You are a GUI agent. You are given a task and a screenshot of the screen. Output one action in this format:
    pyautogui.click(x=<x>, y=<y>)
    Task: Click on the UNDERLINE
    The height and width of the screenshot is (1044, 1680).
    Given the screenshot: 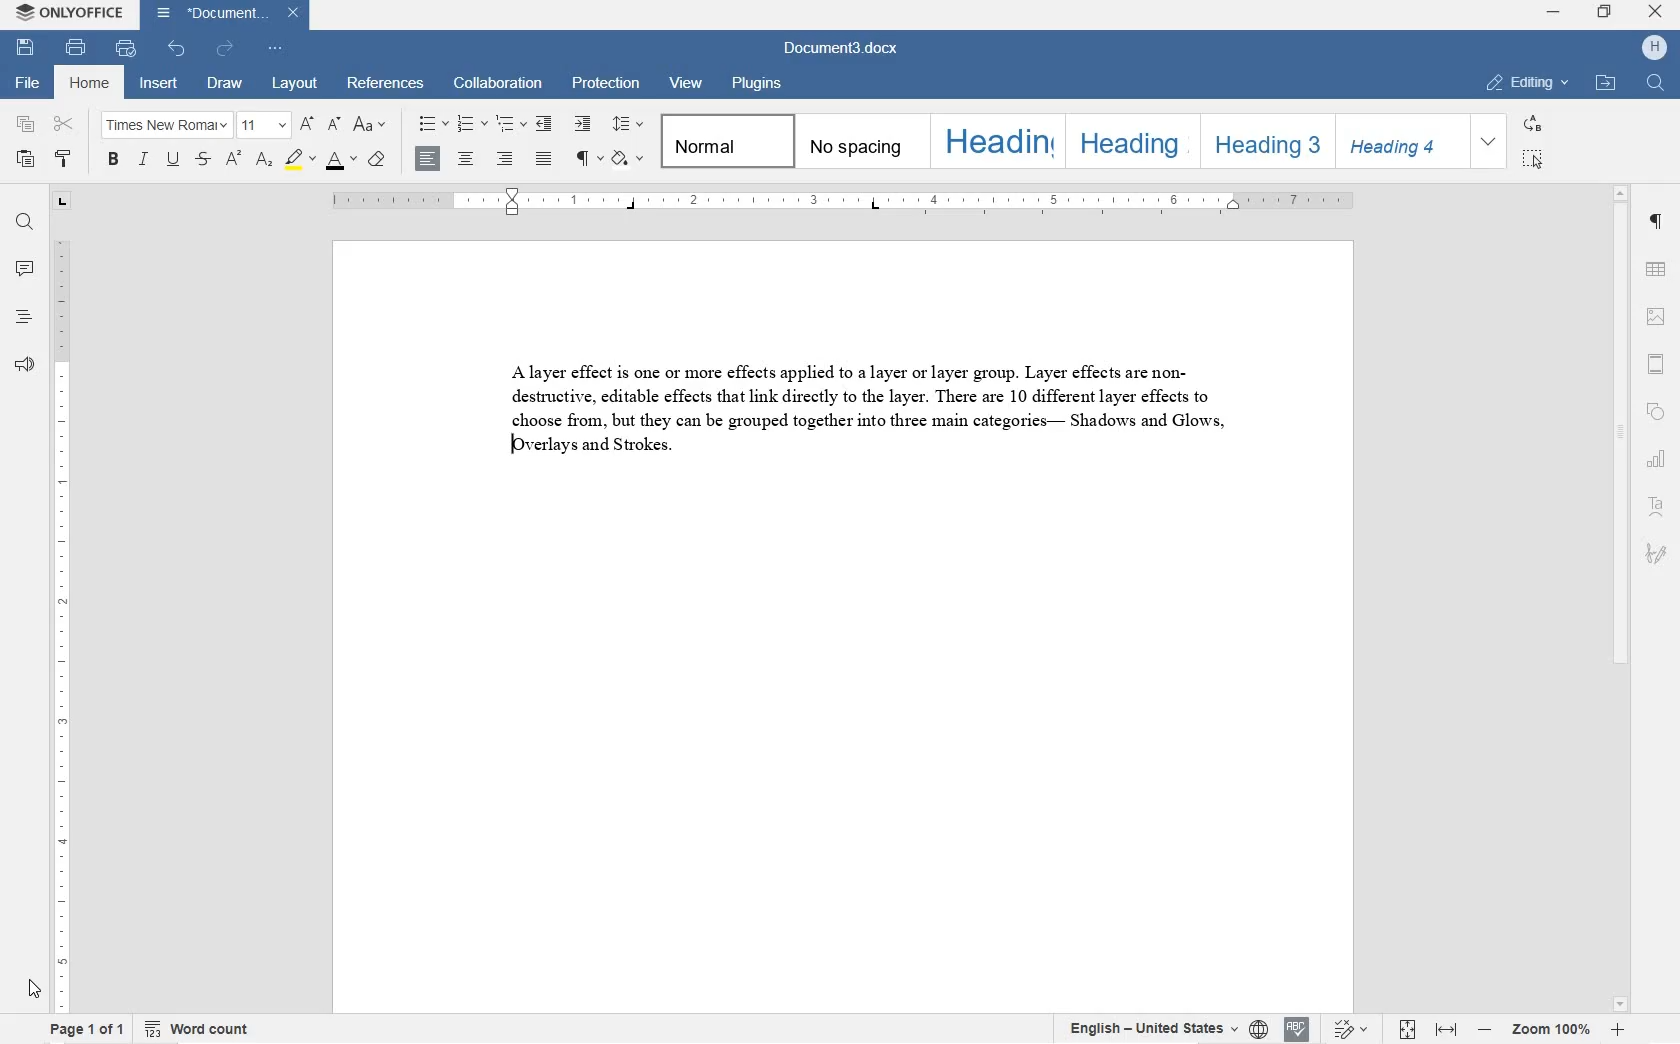 What is the action you would take?
    pyautogui.click(x=172, y=160)
    